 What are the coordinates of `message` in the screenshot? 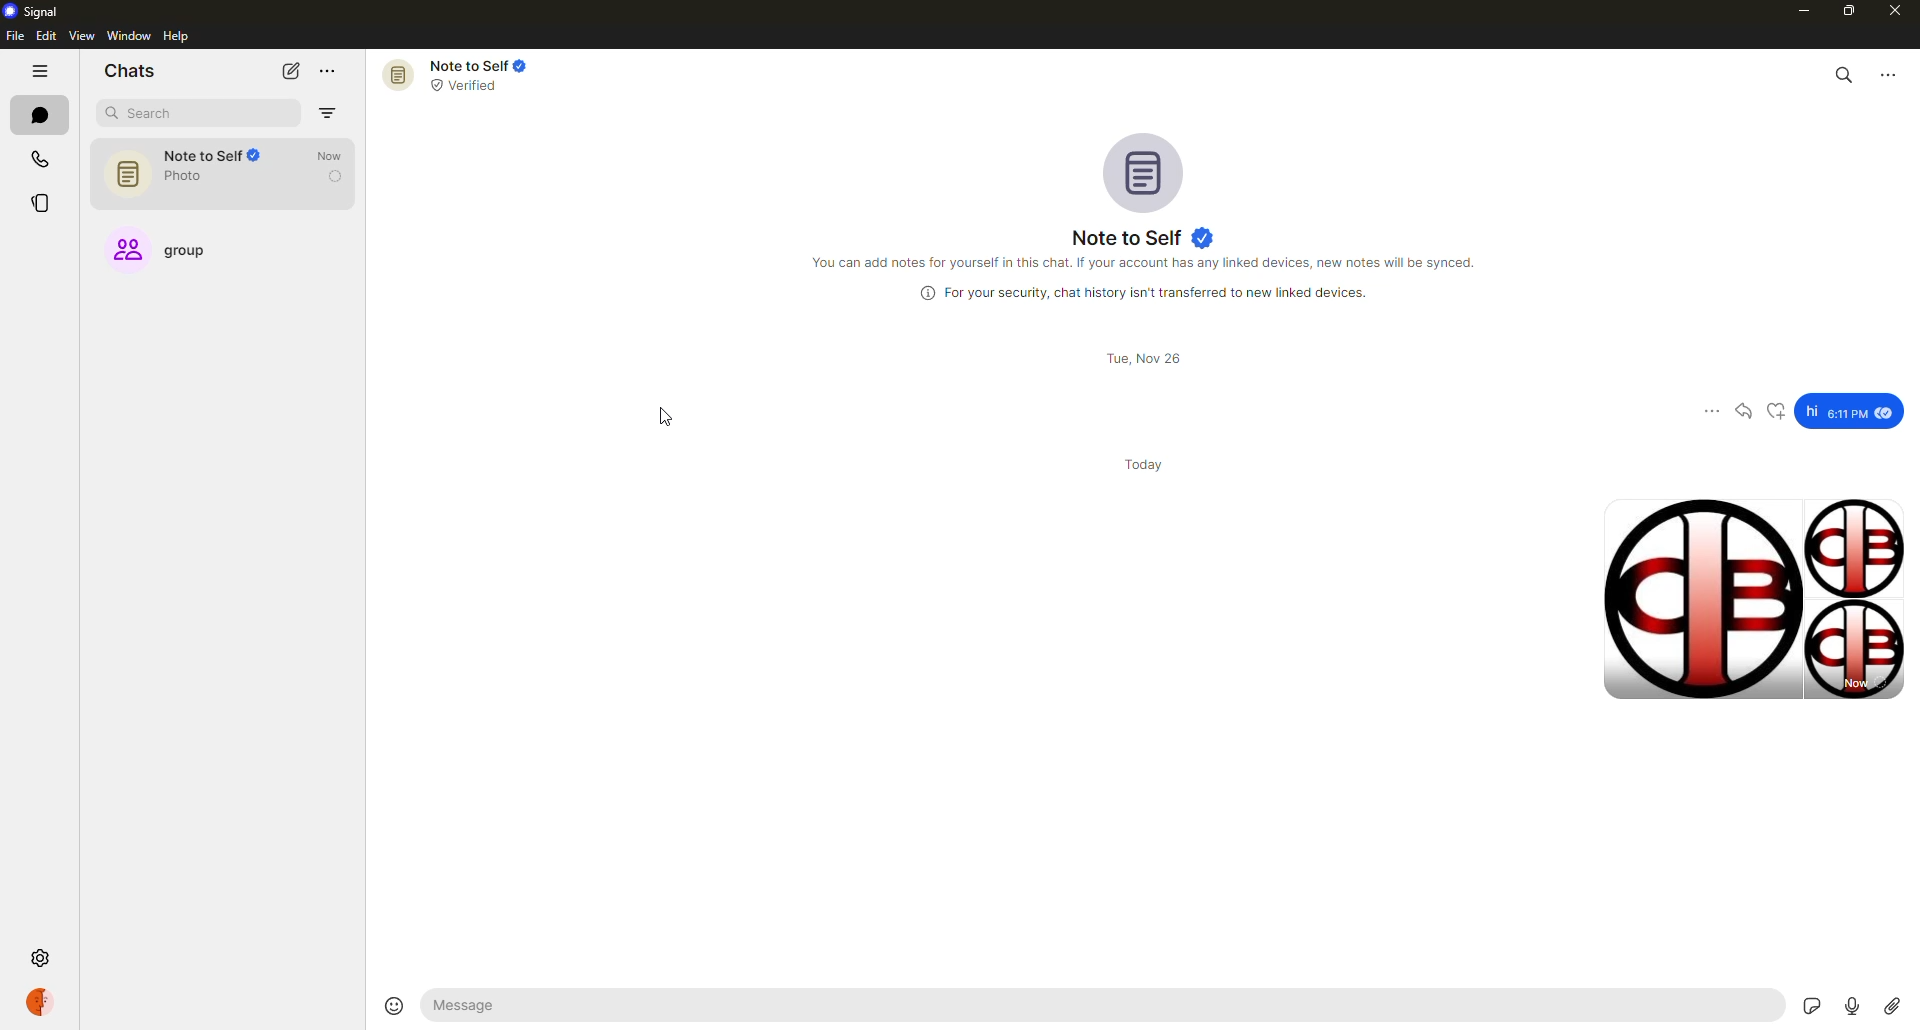 It's located at (470, 1006).